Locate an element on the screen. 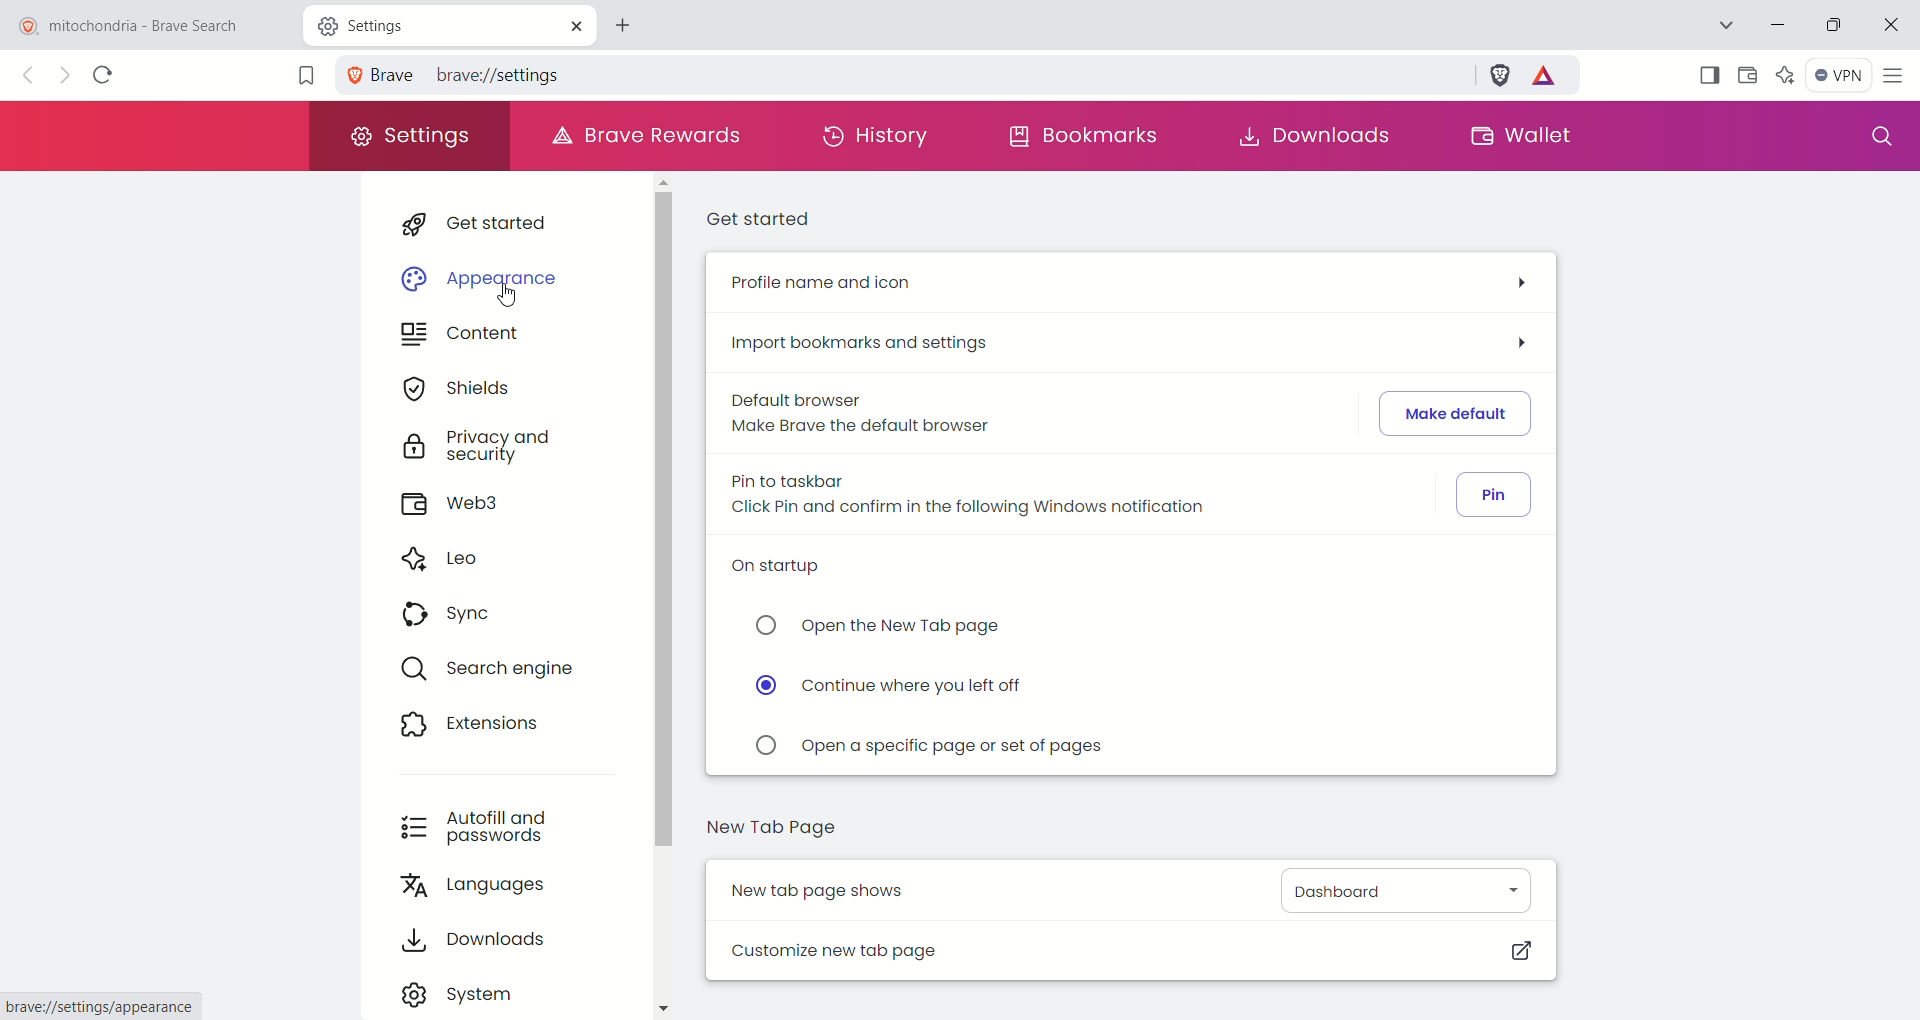 The width and height of the screenshot is (1920, 1020). show sidebar is located at coordinates (1707, 73).